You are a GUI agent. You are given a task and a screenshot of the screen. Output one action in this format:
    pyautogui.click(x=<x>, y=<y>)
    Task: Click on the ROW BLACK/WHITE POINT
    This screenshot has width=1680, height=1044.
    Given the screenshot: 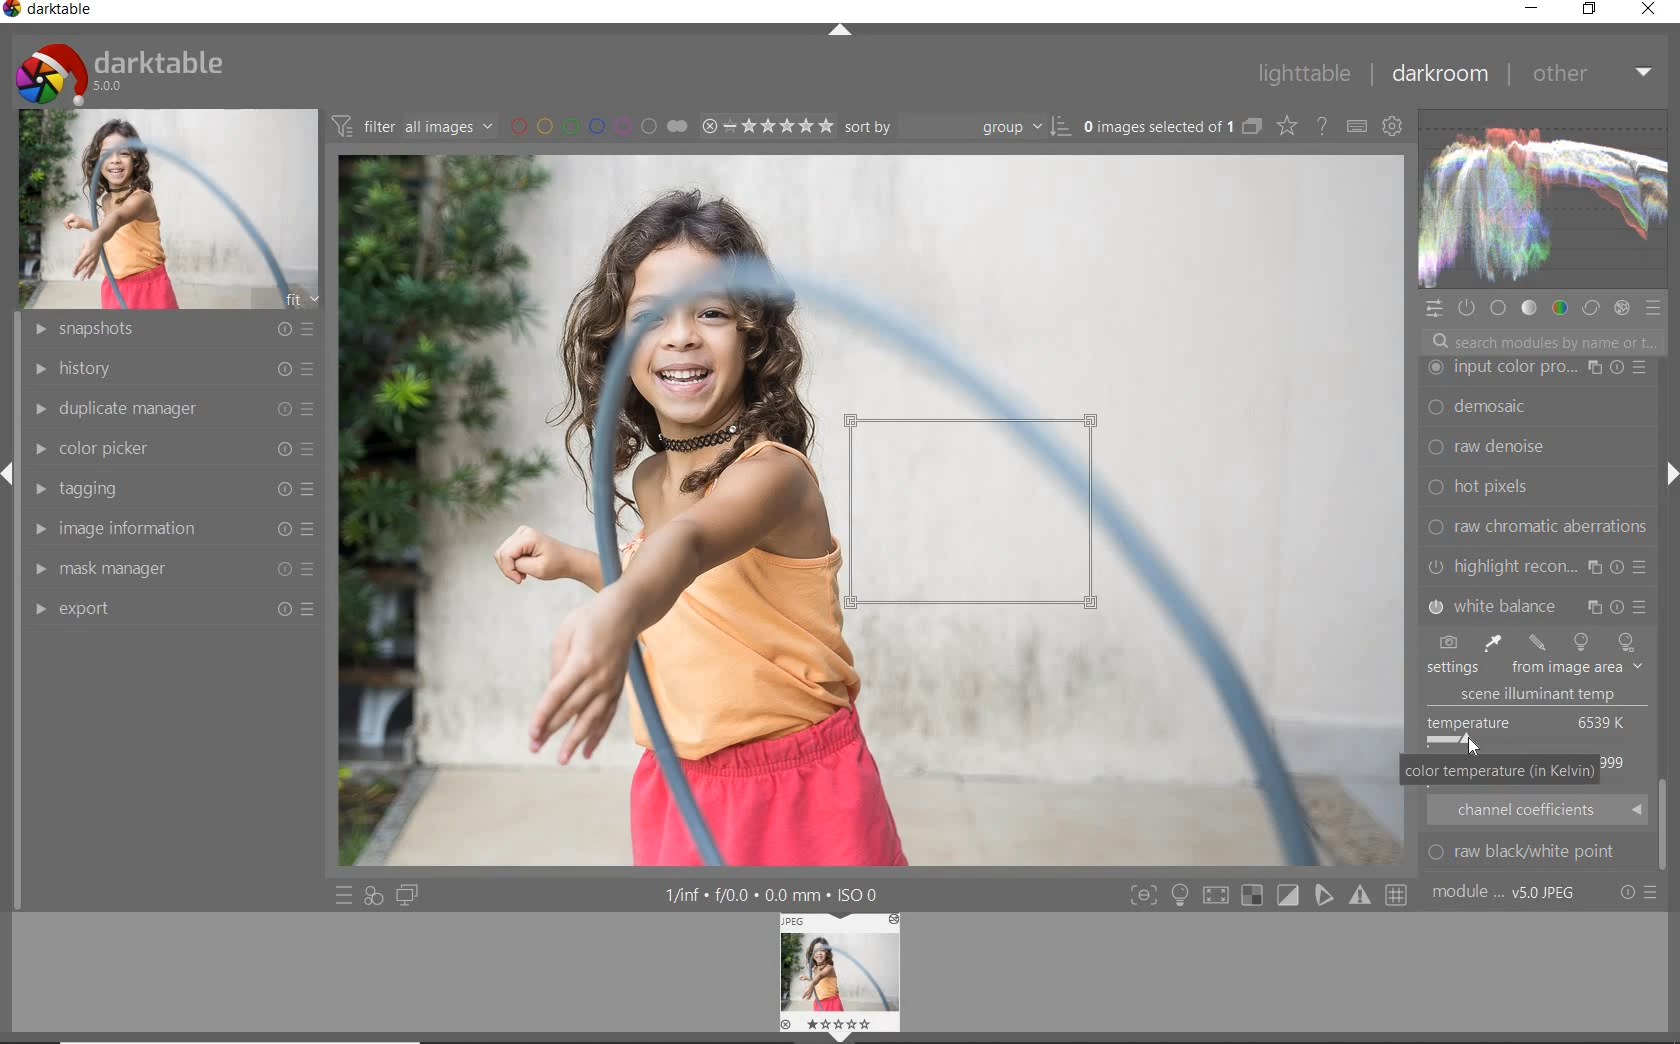 What is the action you would take?
    pyautogui.click(x=1535, y=852)
    